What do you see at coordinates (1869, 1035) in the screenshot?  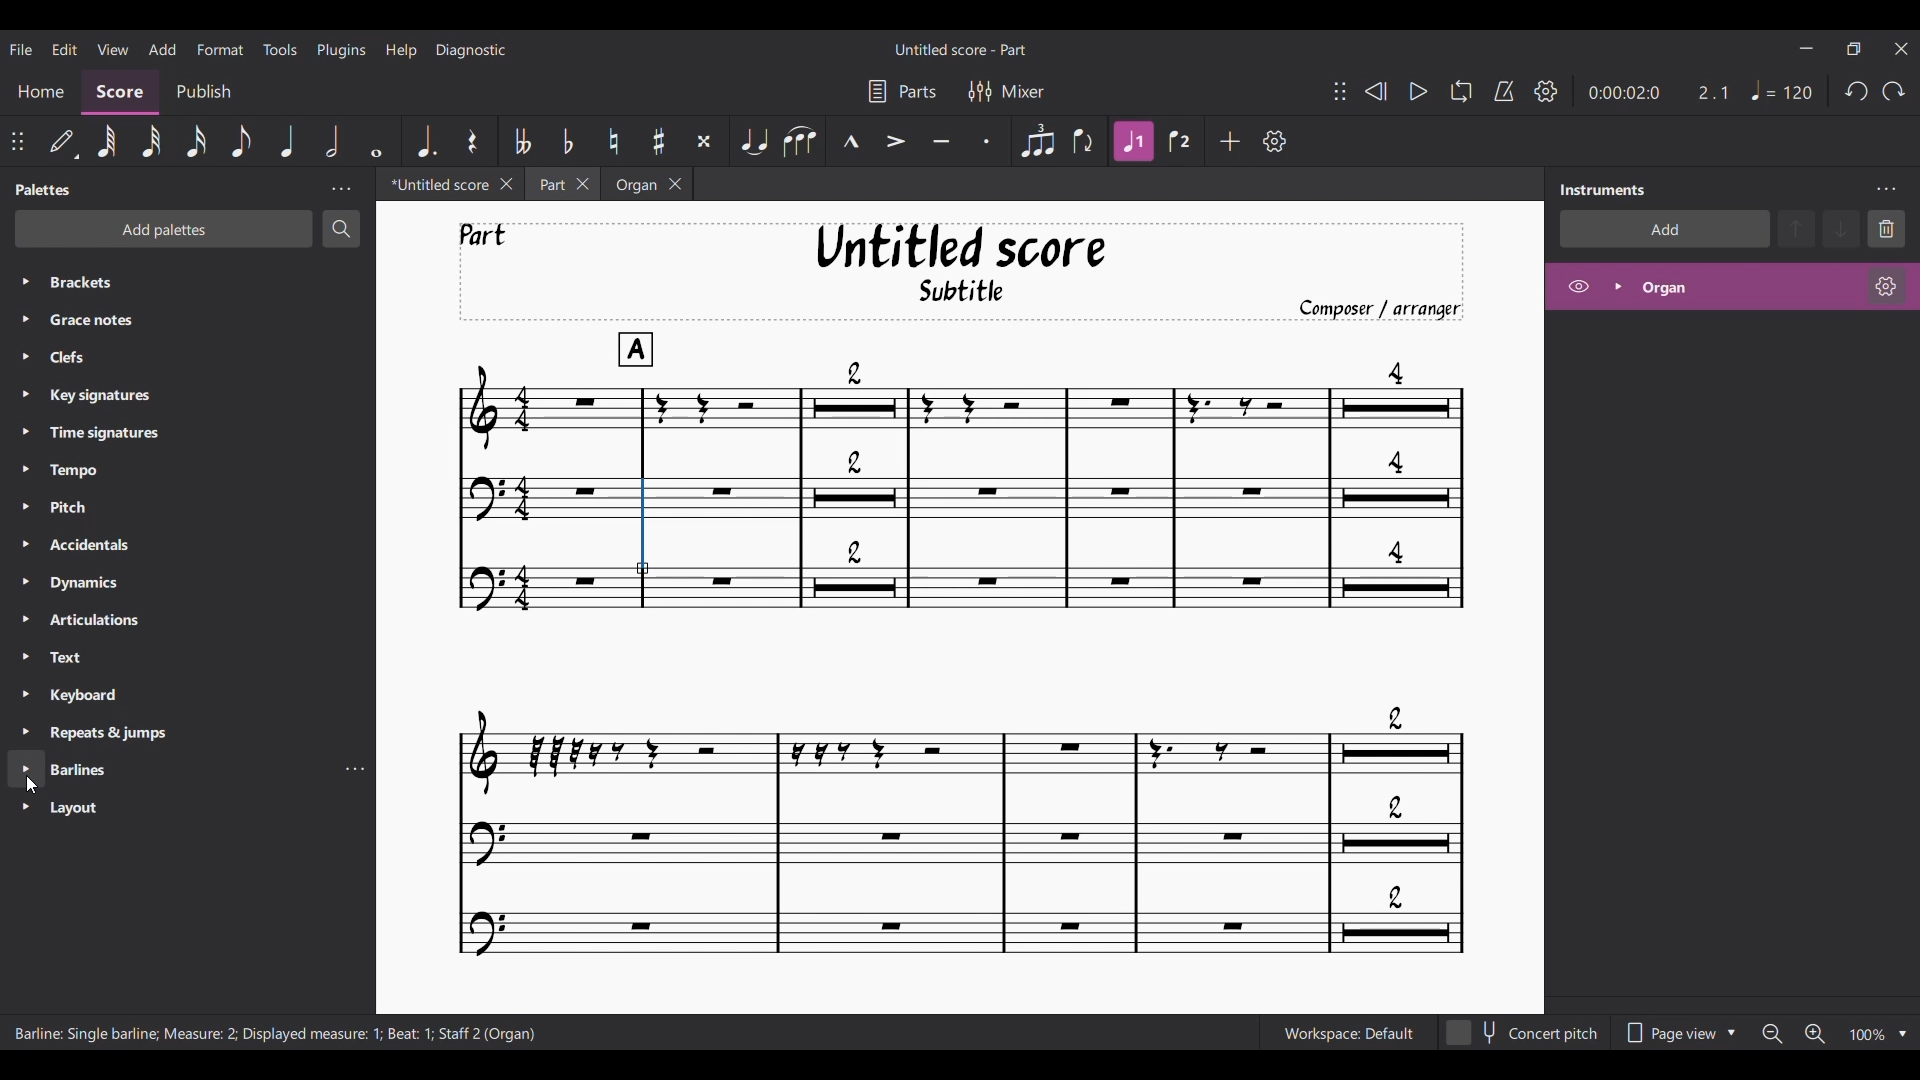 I see `Current zoom factor ` at bounding box center [1869, 1035].